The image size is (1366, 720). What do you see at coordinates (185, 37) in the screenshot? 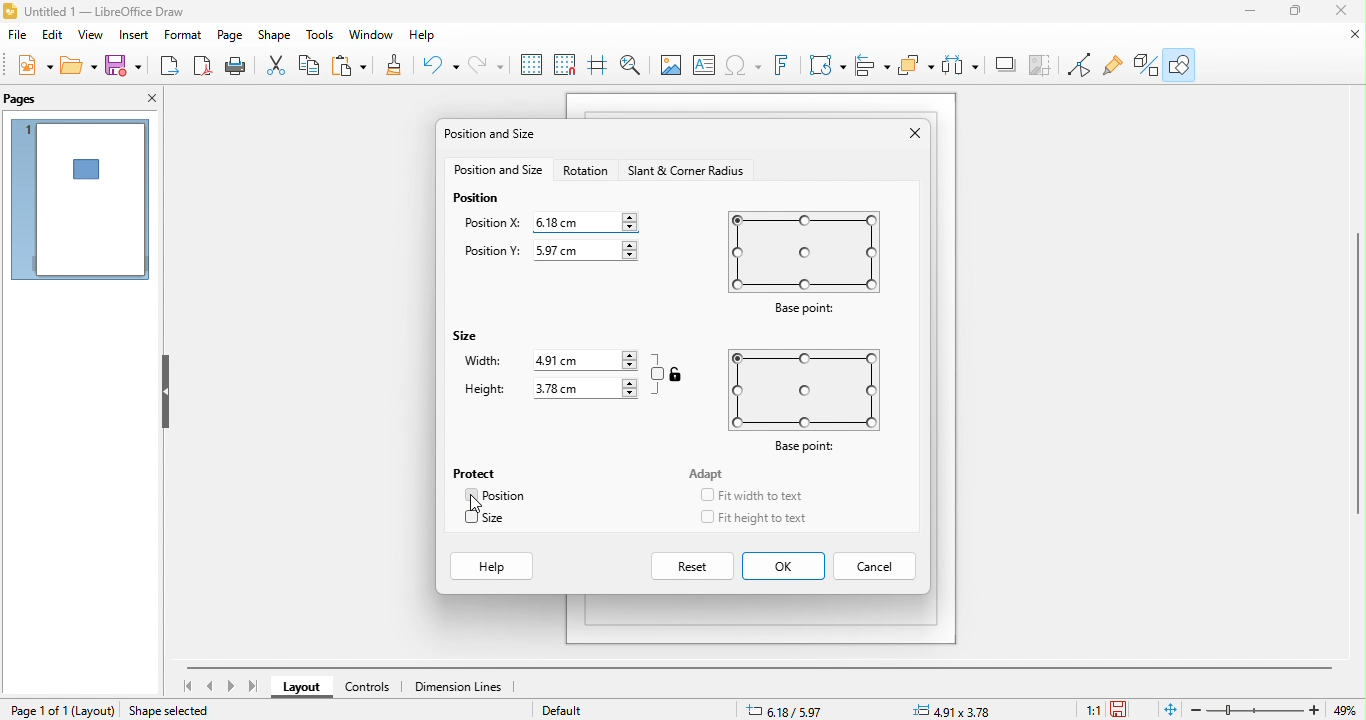
I see `format` at bounding box center [185, 37].